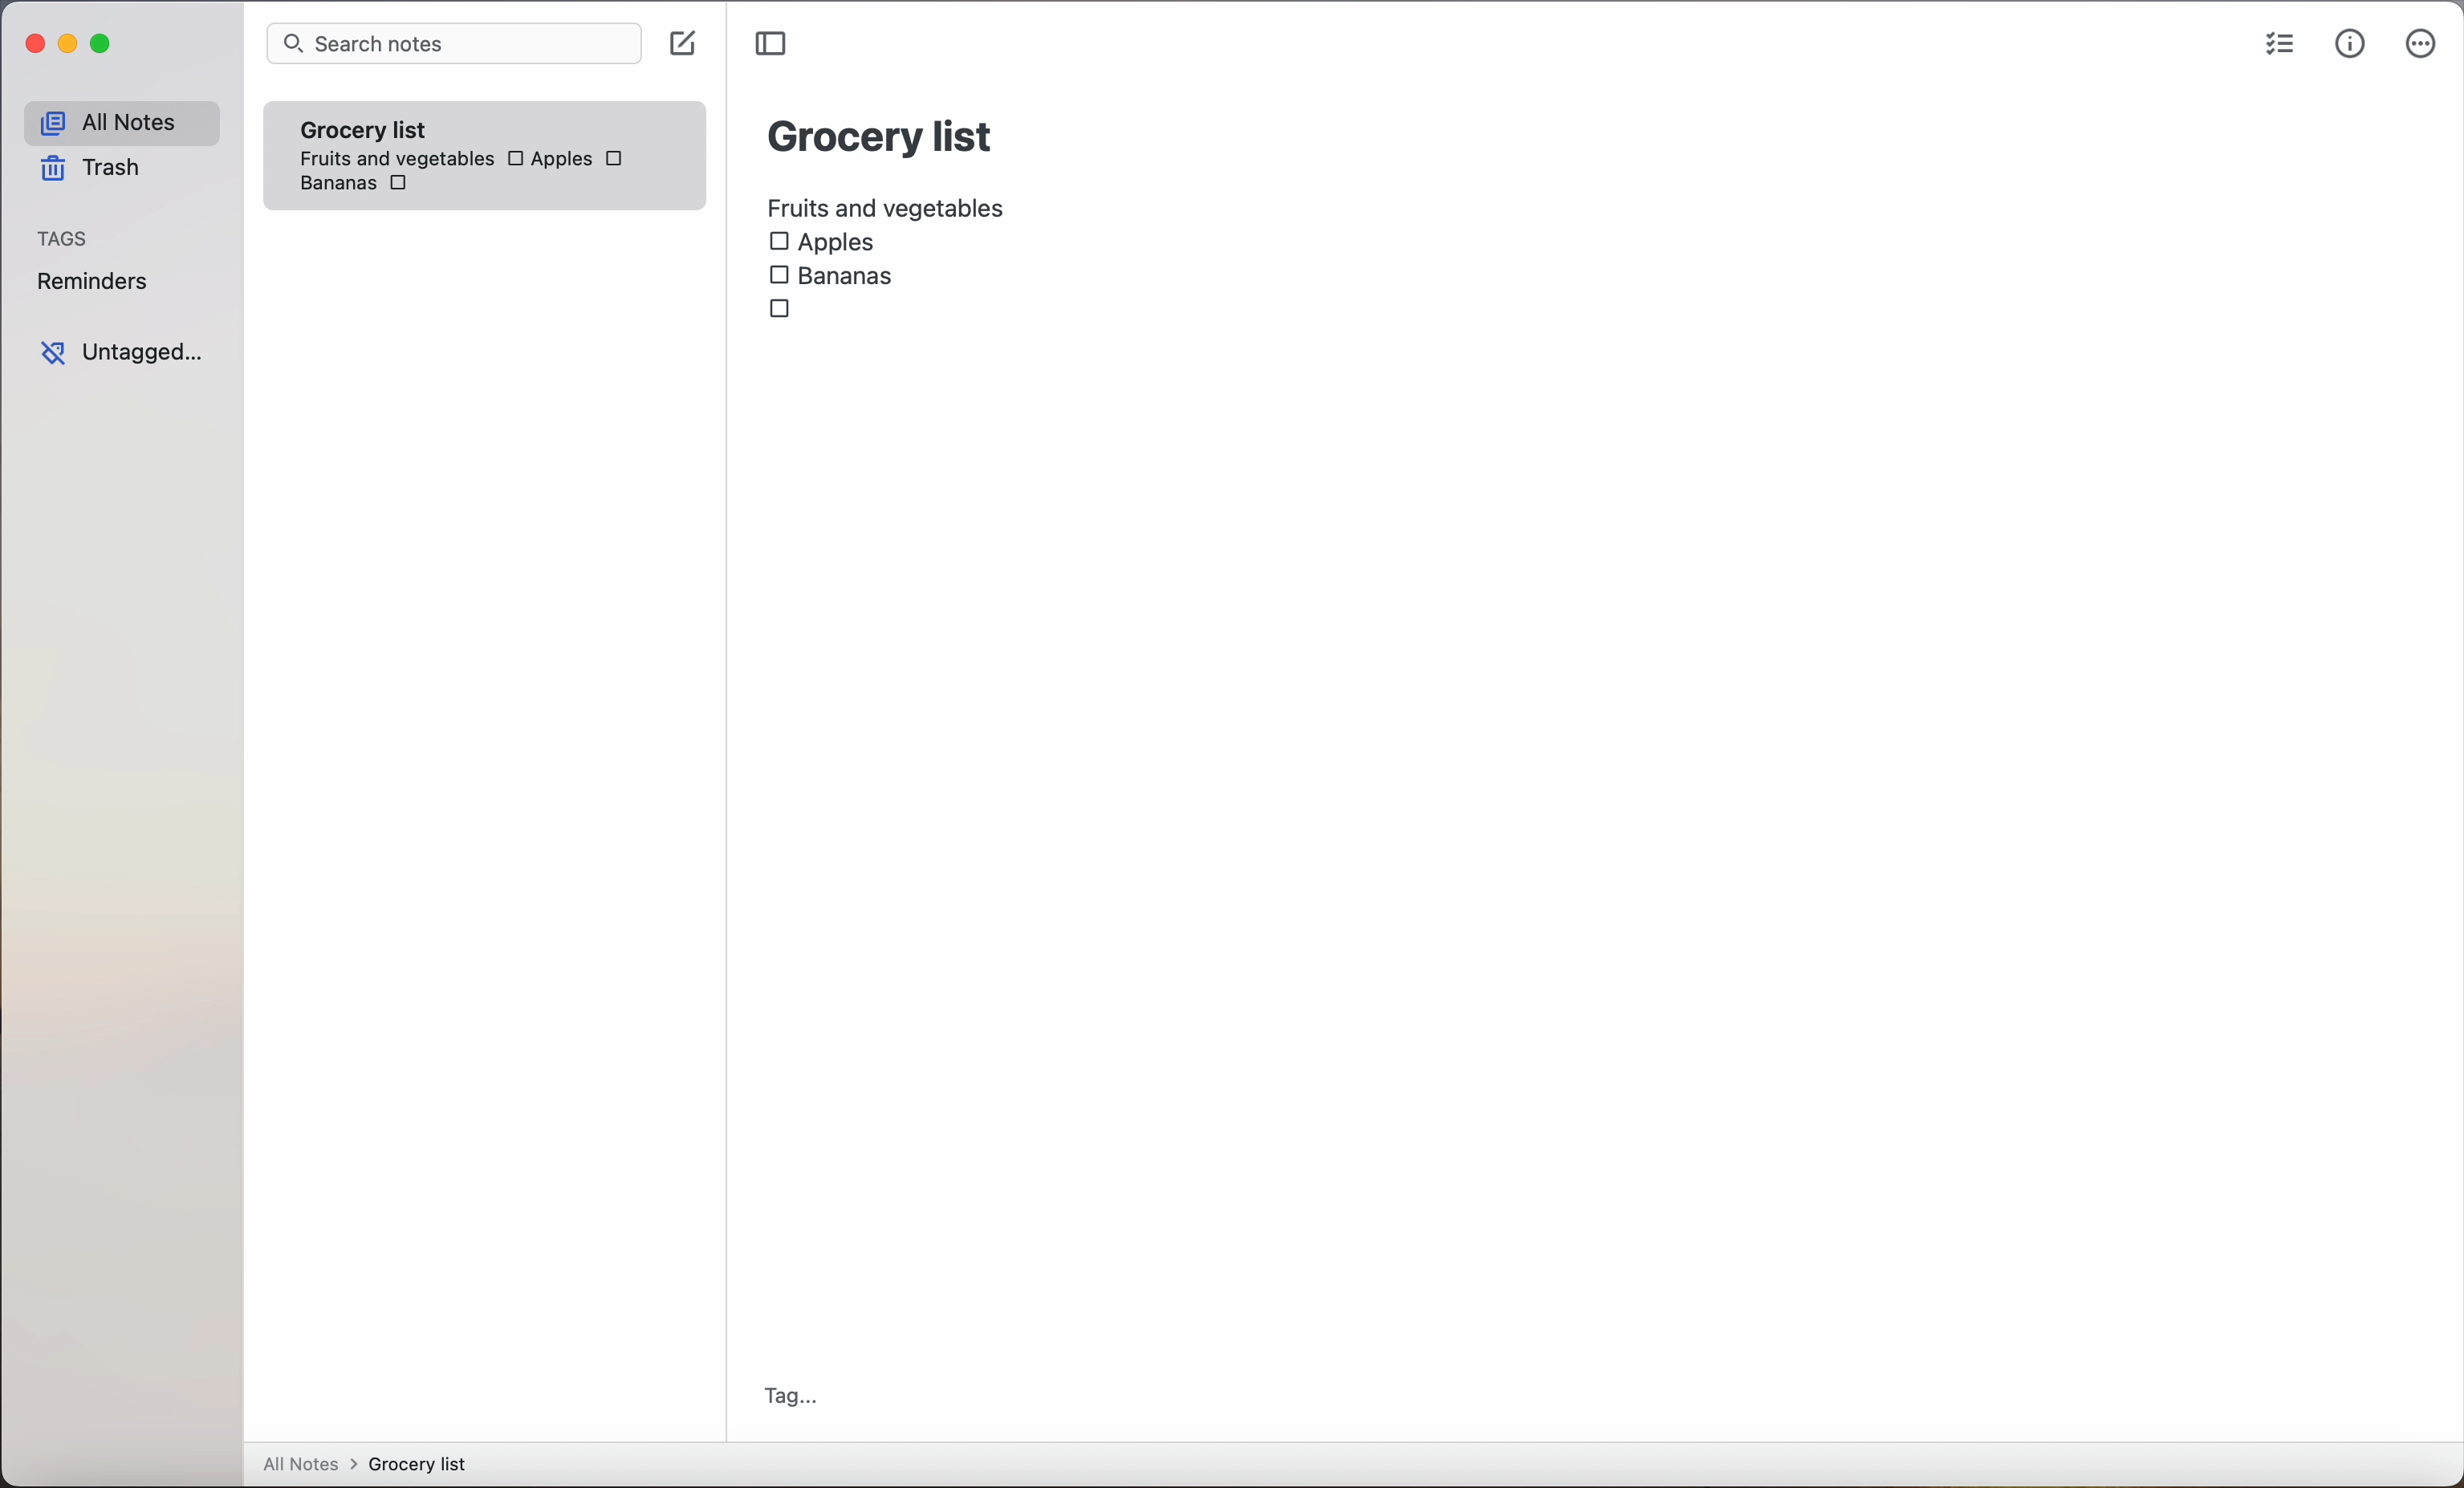 This screenshot has width=2464, height=1488. Describe the element at coordinates (824, 241) in the screenshot. I see `Apples checkbox` at that location.